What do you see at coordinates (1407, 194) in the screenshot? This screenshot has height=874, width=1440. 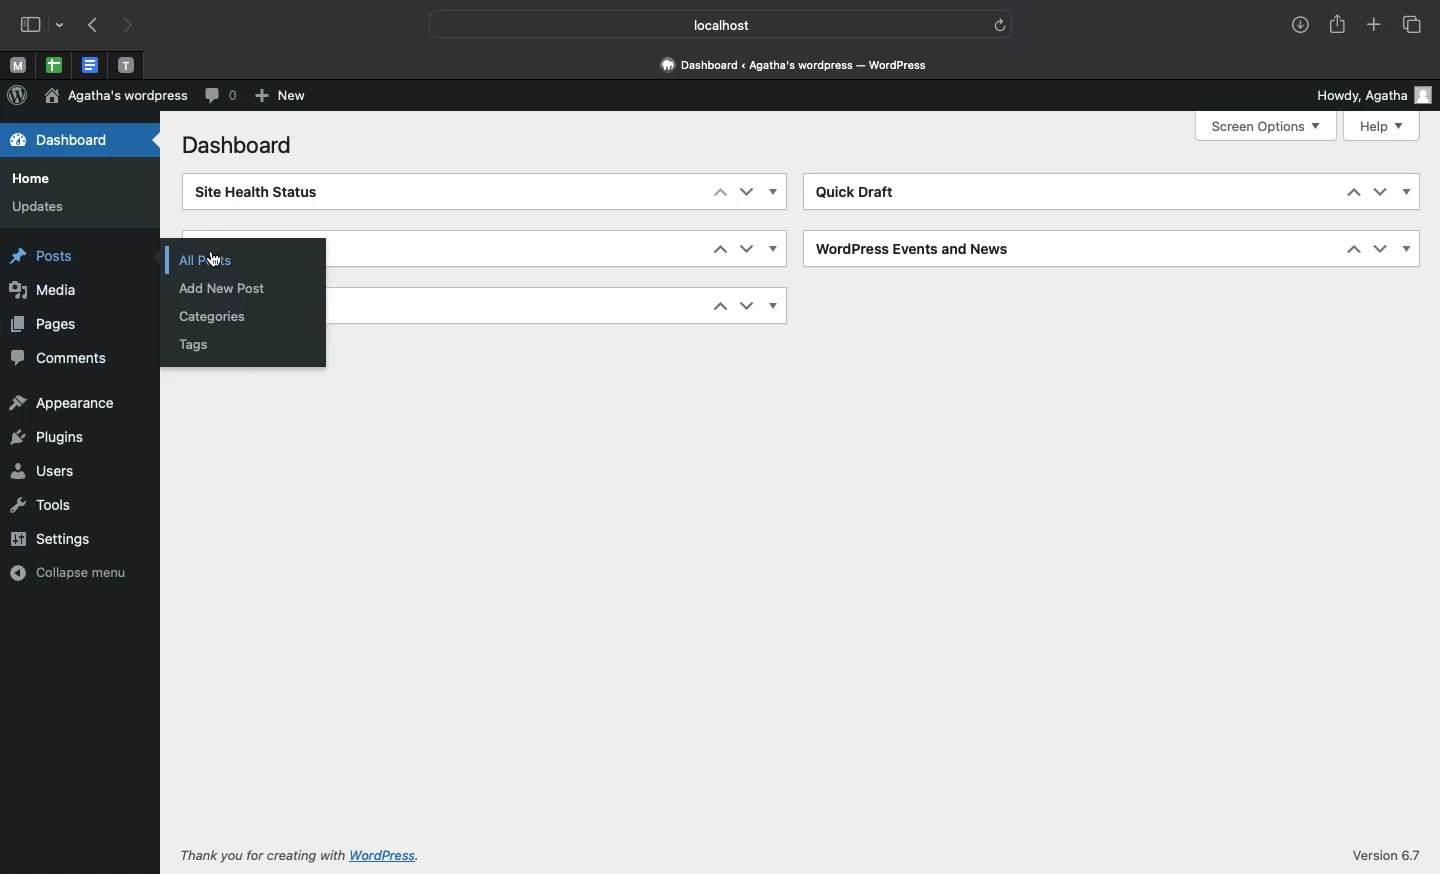 I see `Show` at bounding box center [1407, 194].